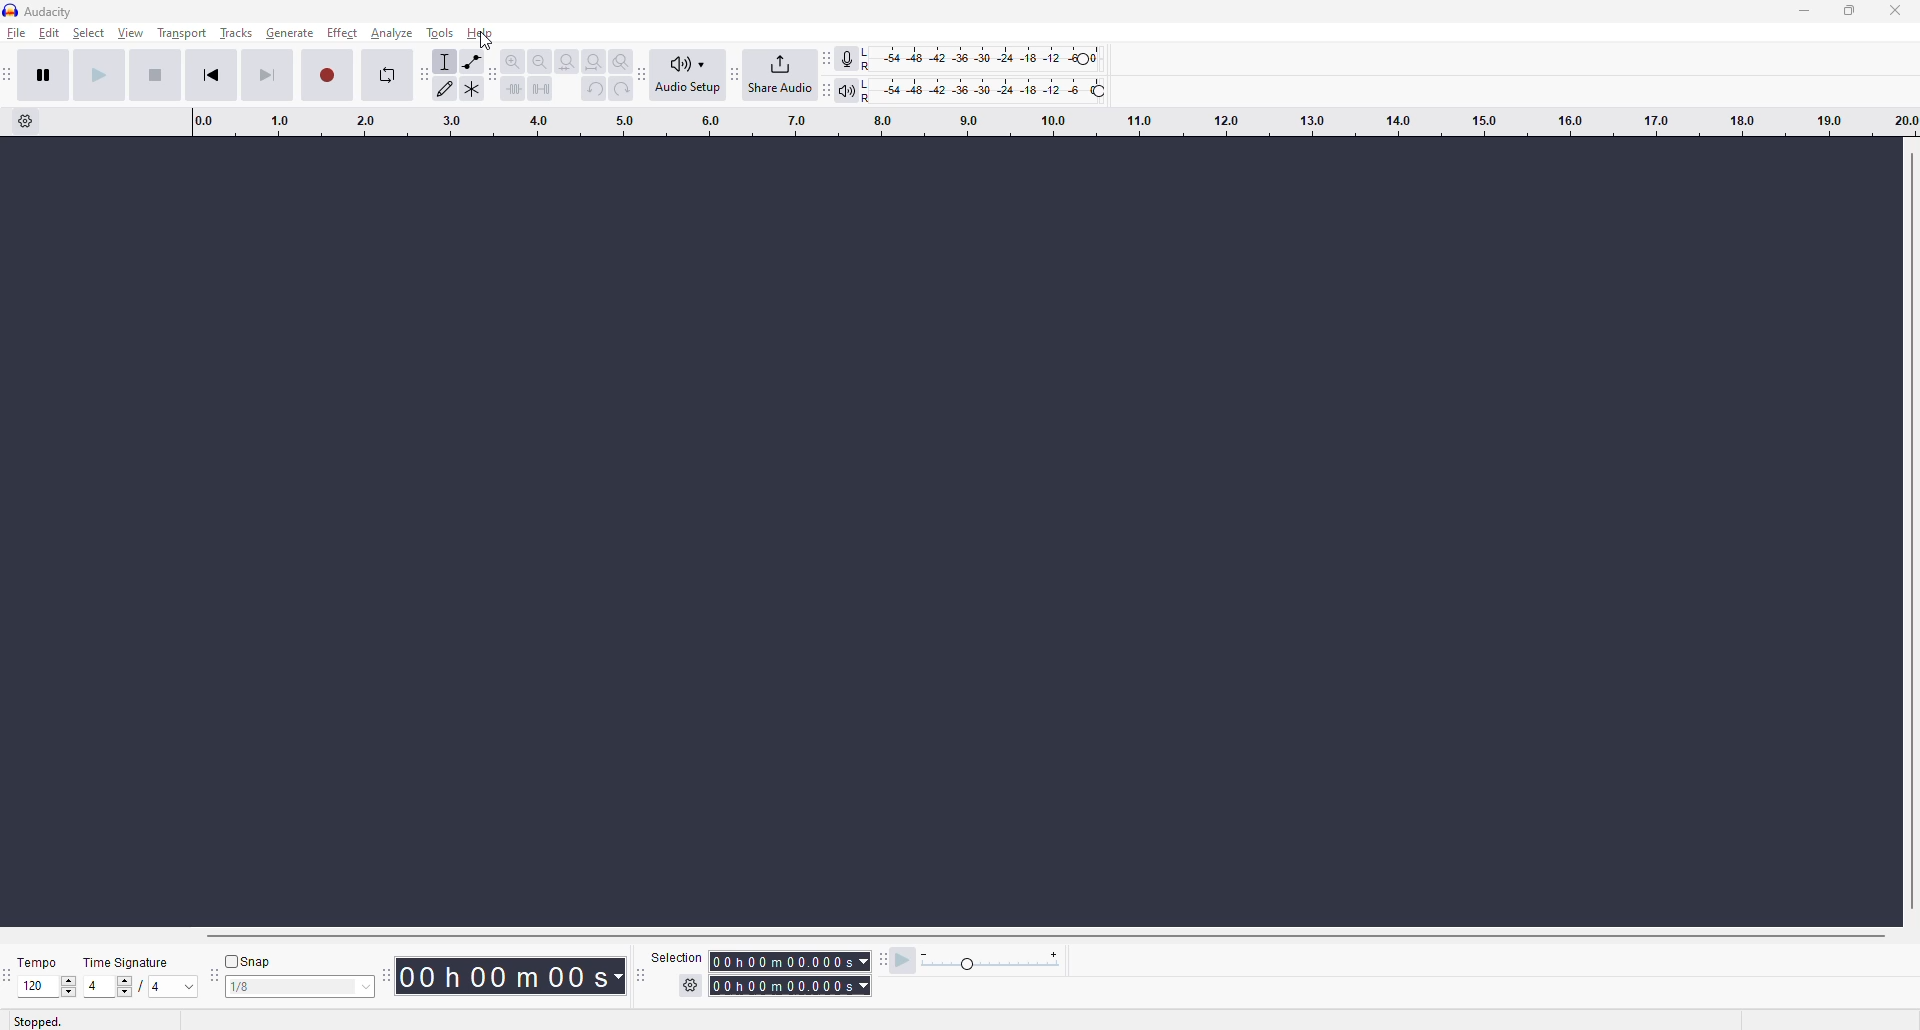 This screenshot has height=1030, width=1920. Describe the element at coordinates (646, 74) in the screenshot. I see `audacity tools toolbar` at that location.